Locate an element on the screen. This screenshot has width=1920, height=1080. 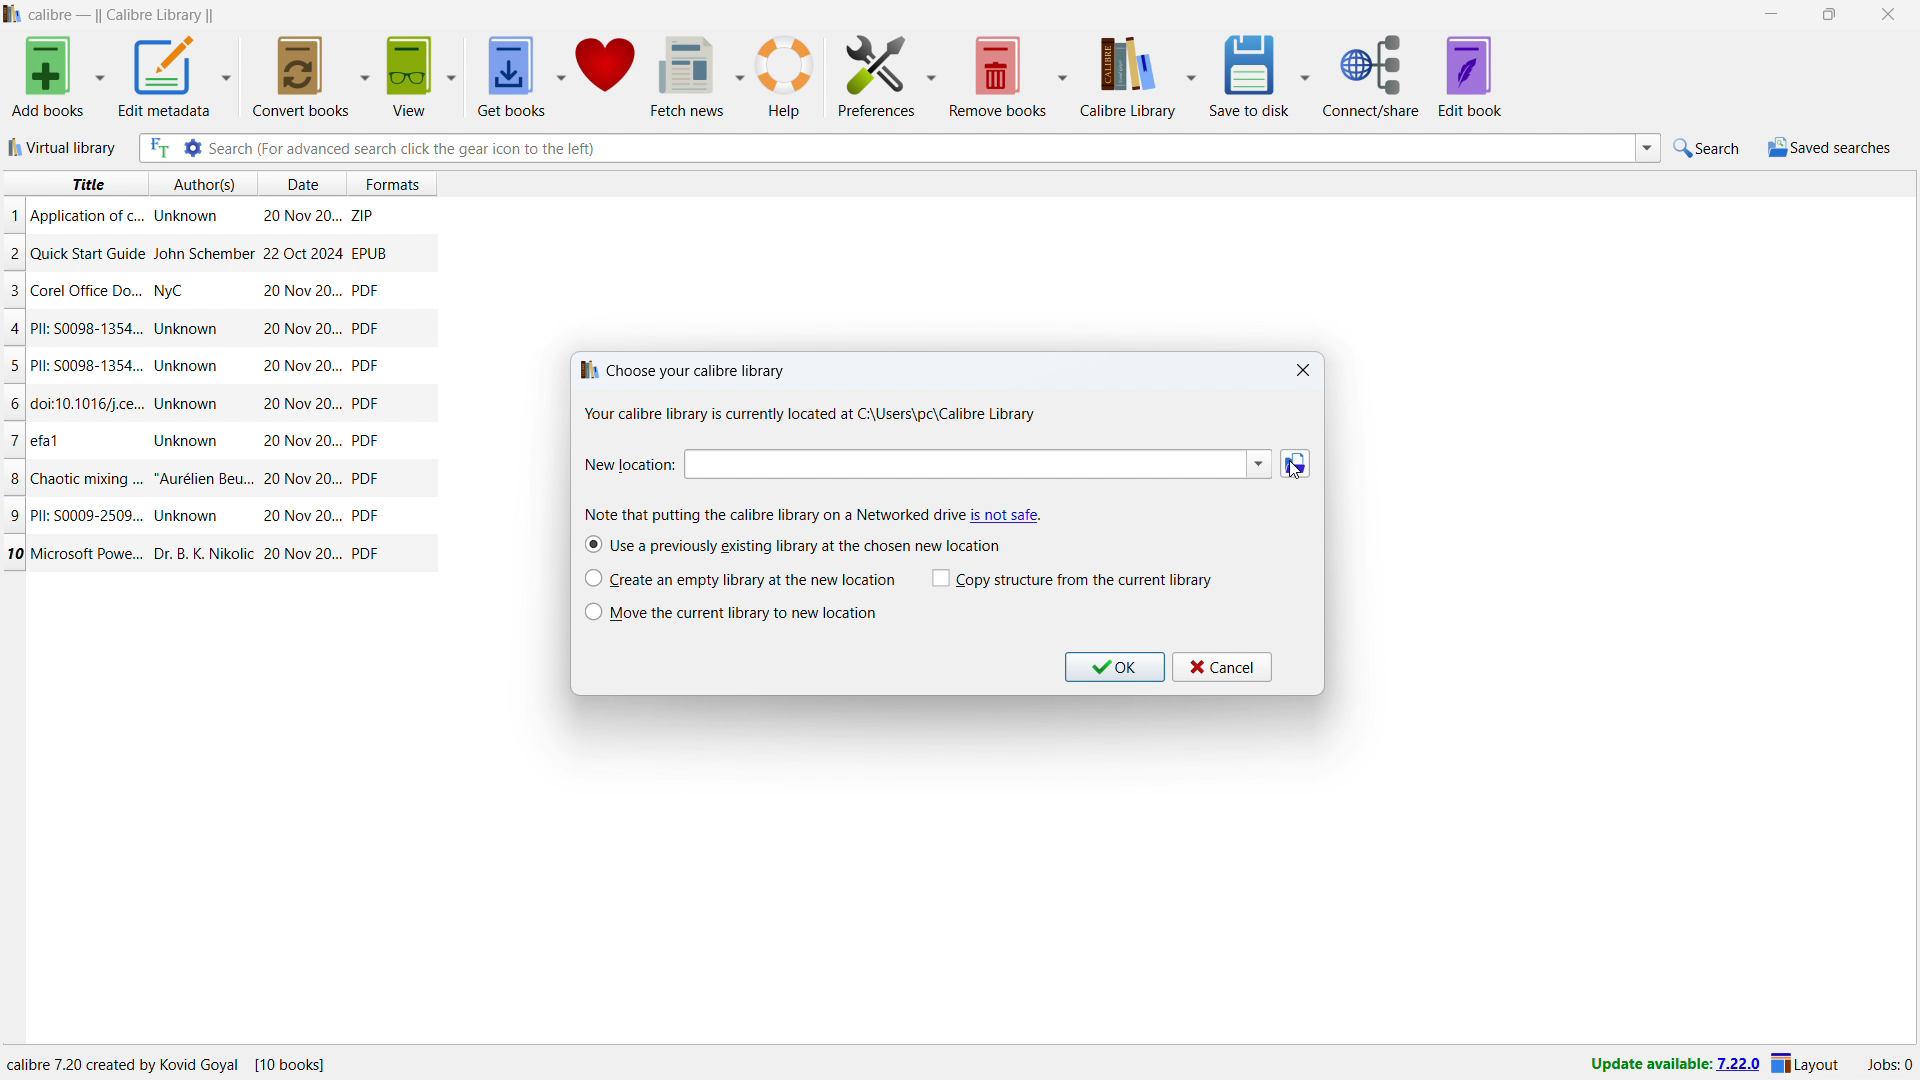
edit metadata options is located at coordinates (225, 77).